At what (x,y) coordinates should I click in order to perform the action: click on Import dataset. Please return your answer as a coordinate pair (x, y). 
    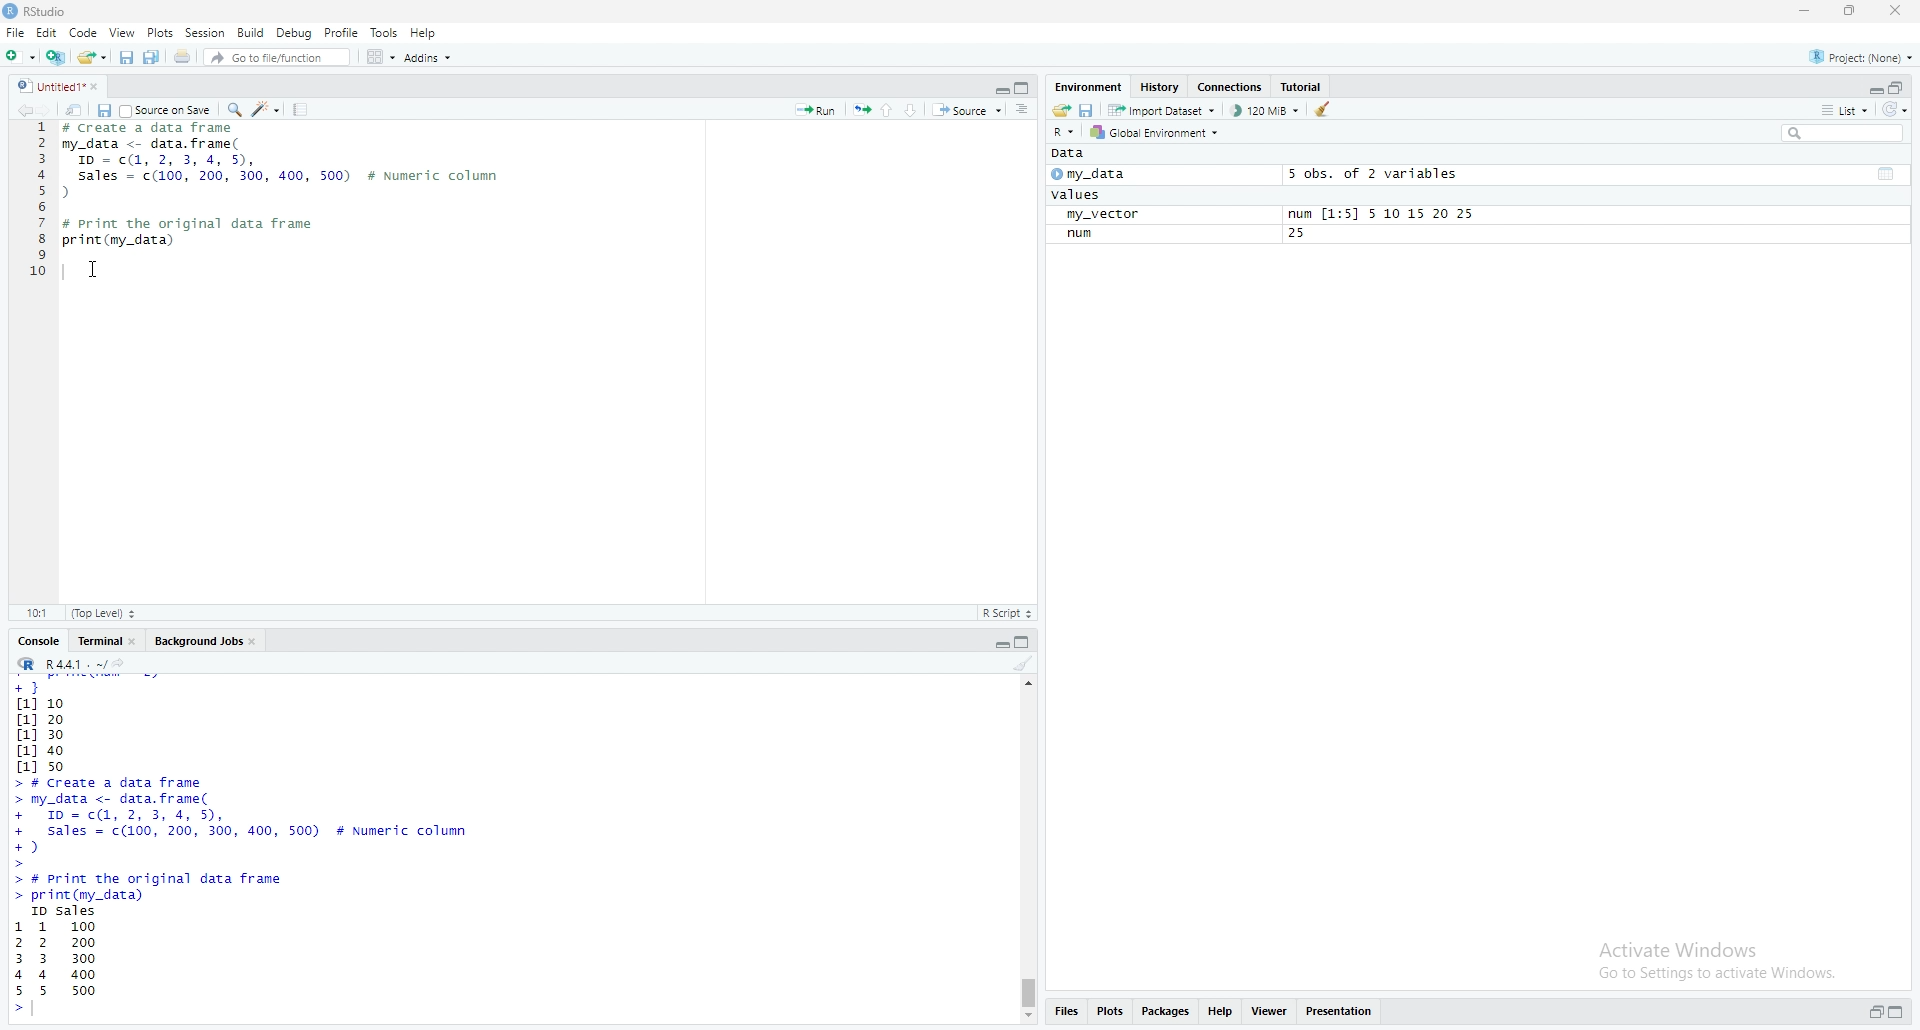
    Looking at the image, I should click on (1166, 111).